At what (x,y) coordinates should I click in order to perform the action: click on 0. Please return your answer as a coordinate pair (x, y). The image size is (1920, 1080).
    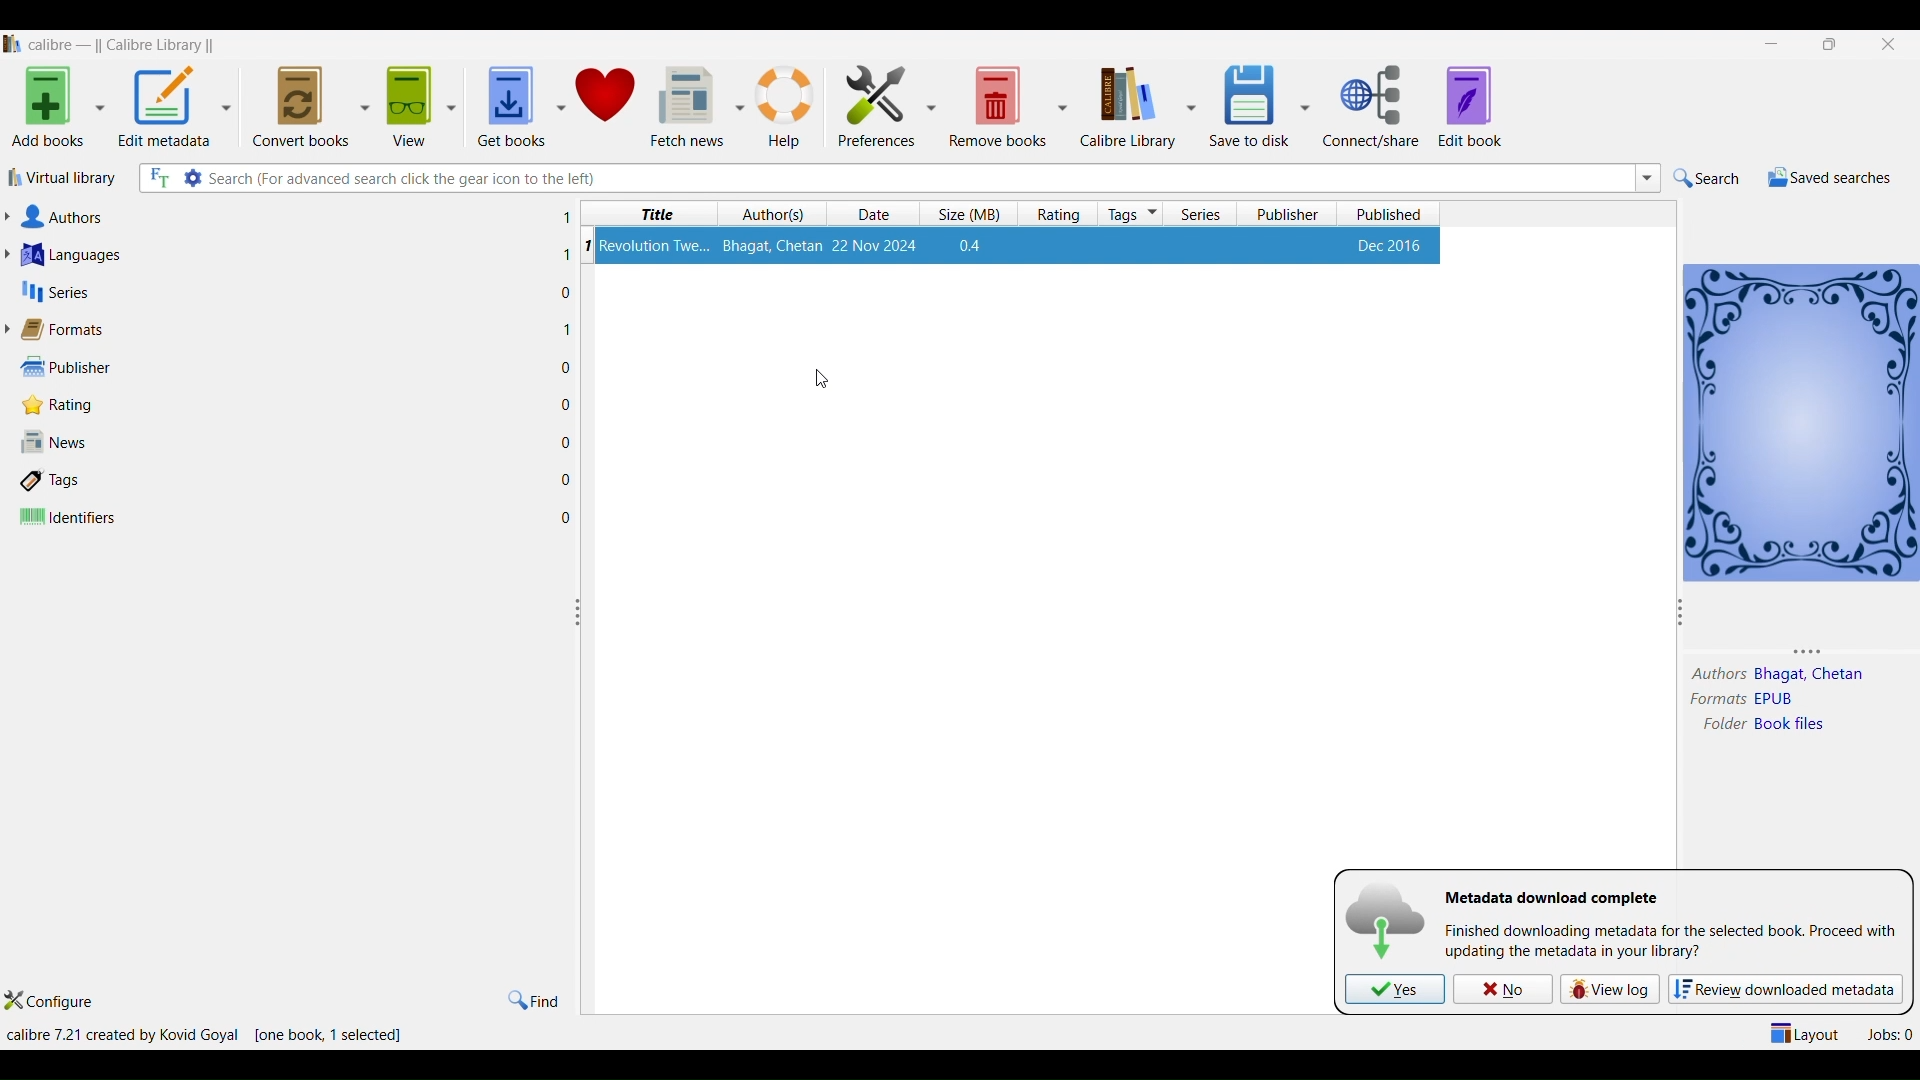
    Looking at the image, I should click on (567, 366).